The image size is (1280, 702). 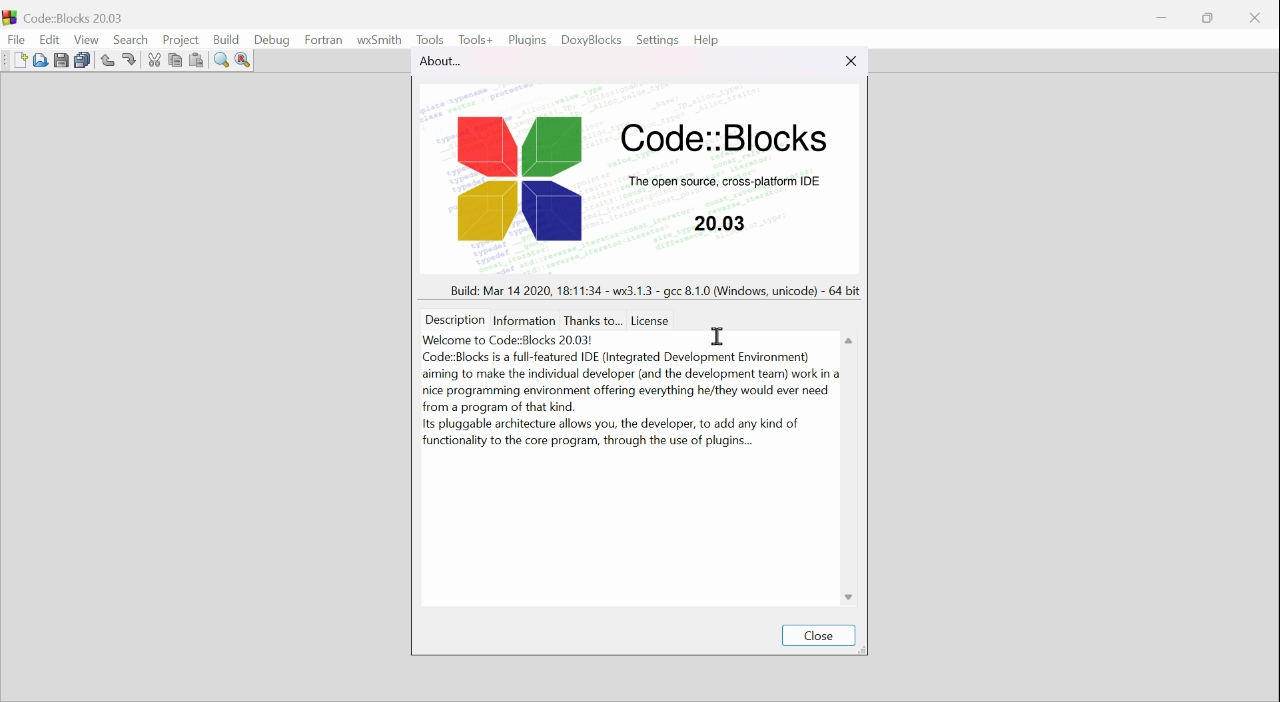 I want to click on scroll down, so click(x=848, y=595).